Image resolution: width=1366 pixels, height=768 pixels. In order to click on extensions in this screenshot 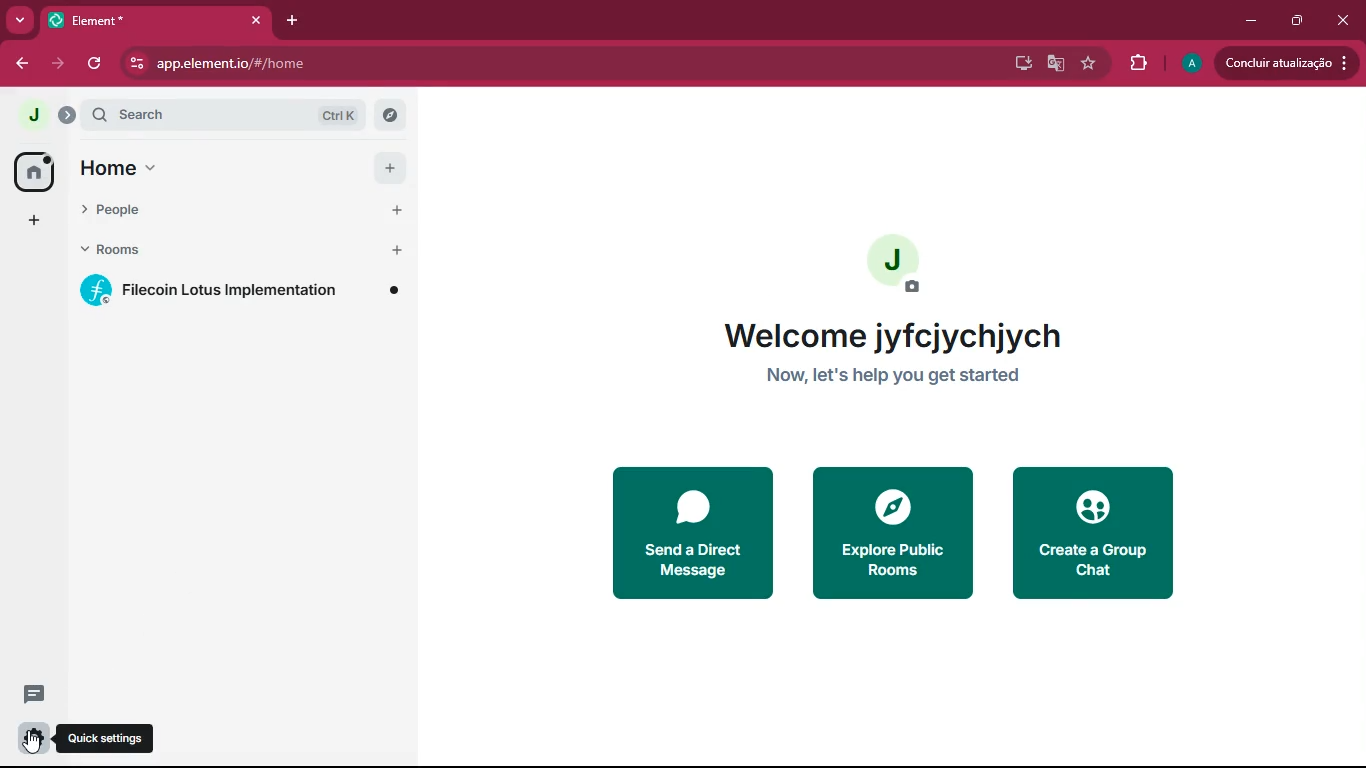, I will do `click(1134, 64)`.